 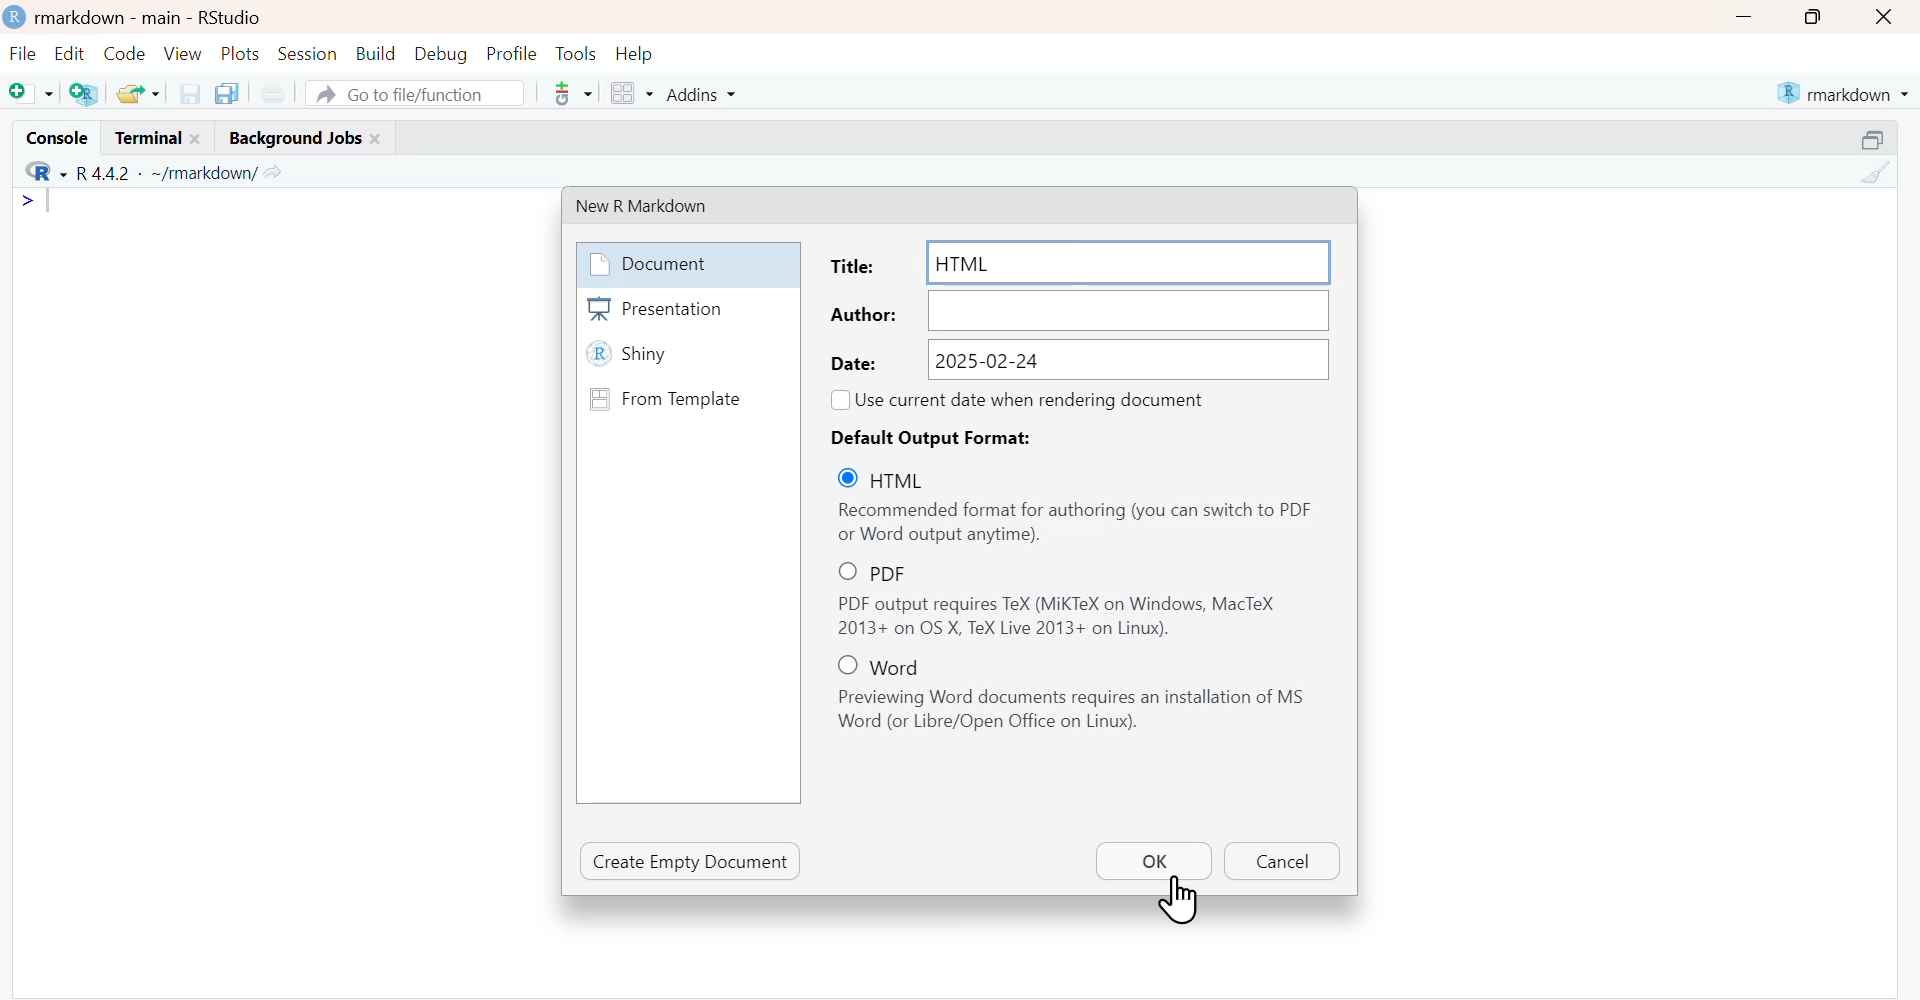 I want to click on R language version - R 4.4.1, so click(x=163, y=173).